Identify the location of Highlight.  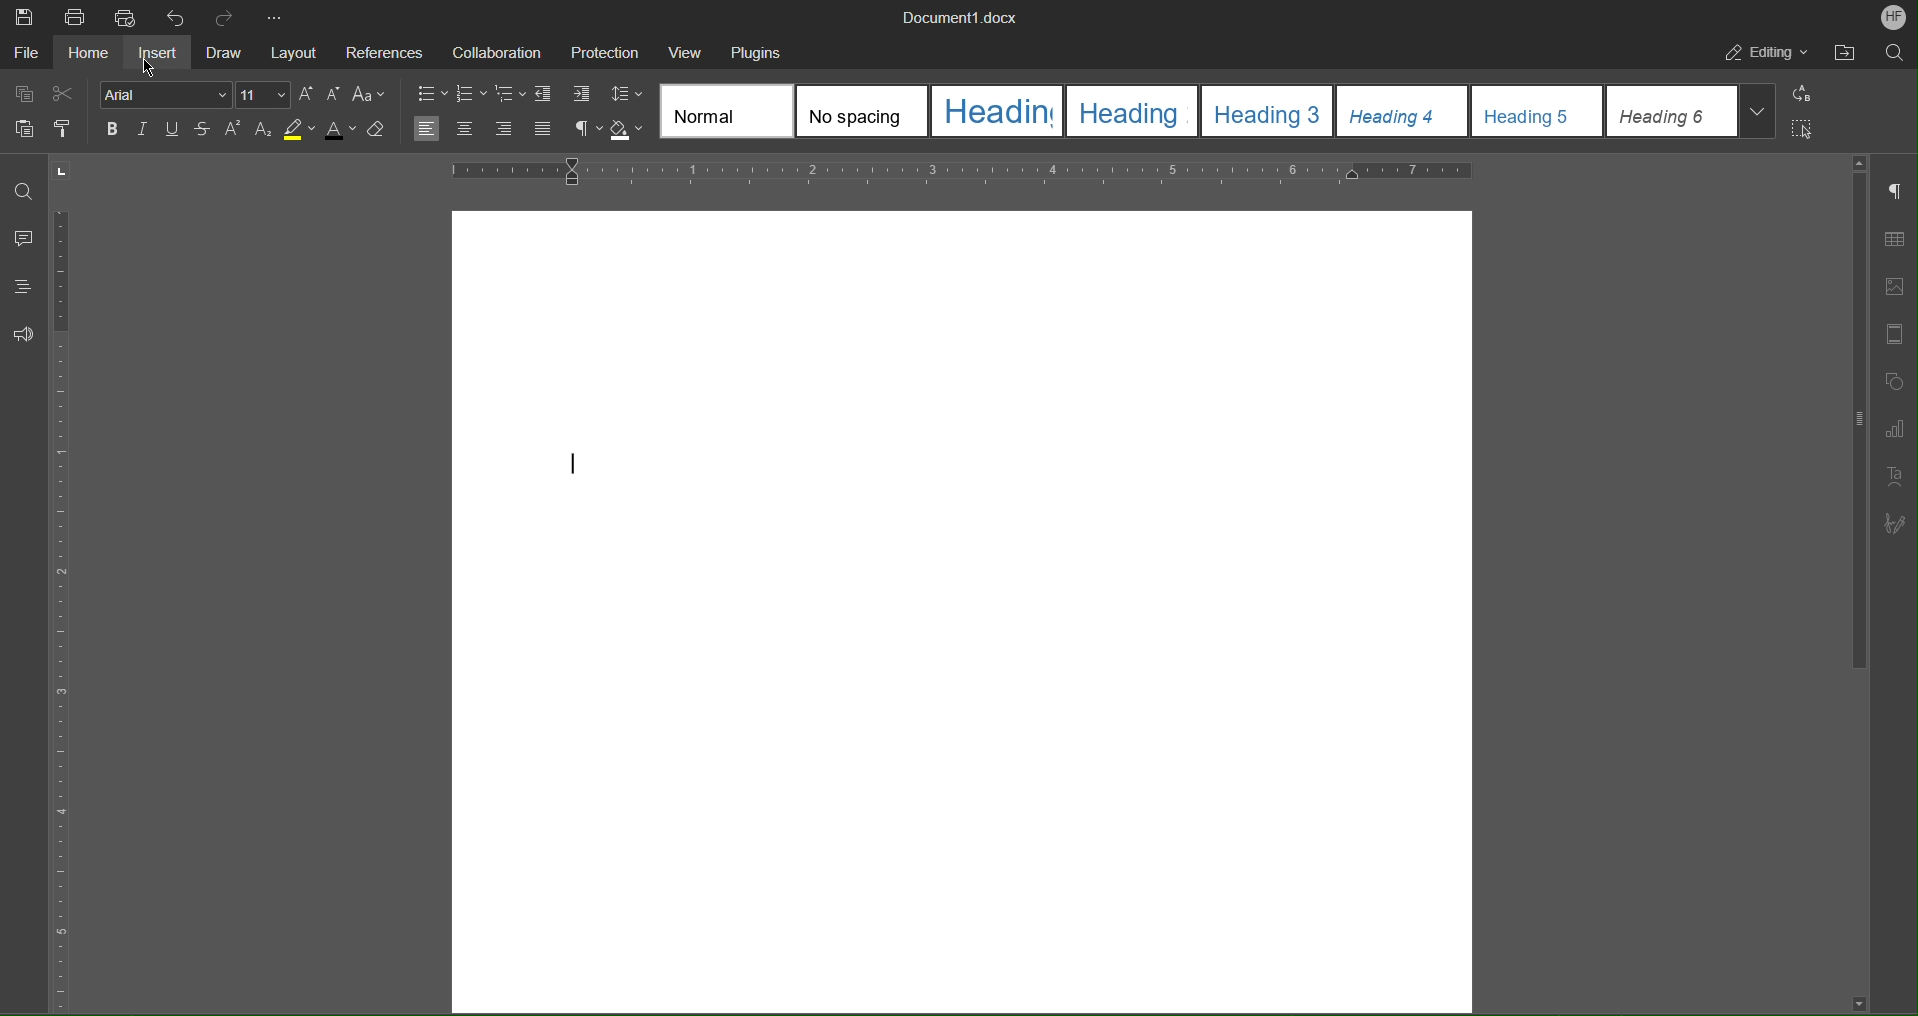
(300, 131).